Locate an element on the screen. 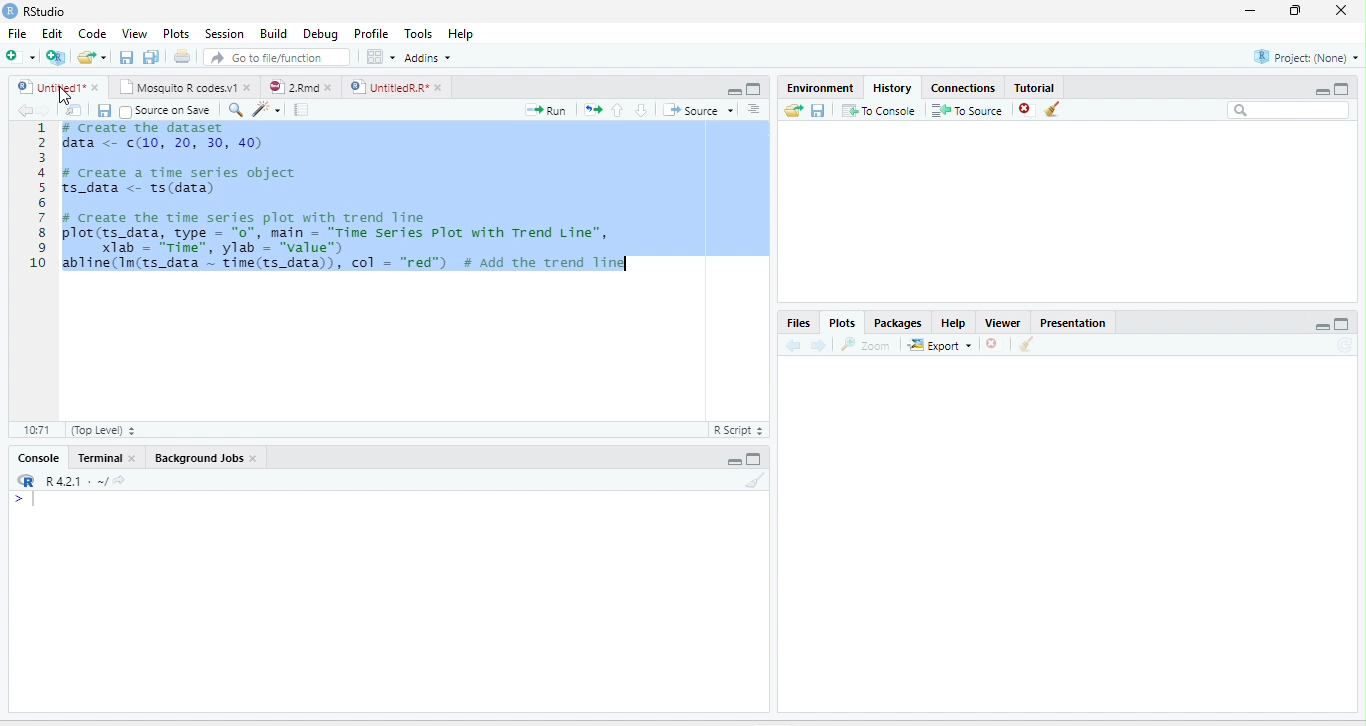  Search bar is located at coordinates (1288, 110).